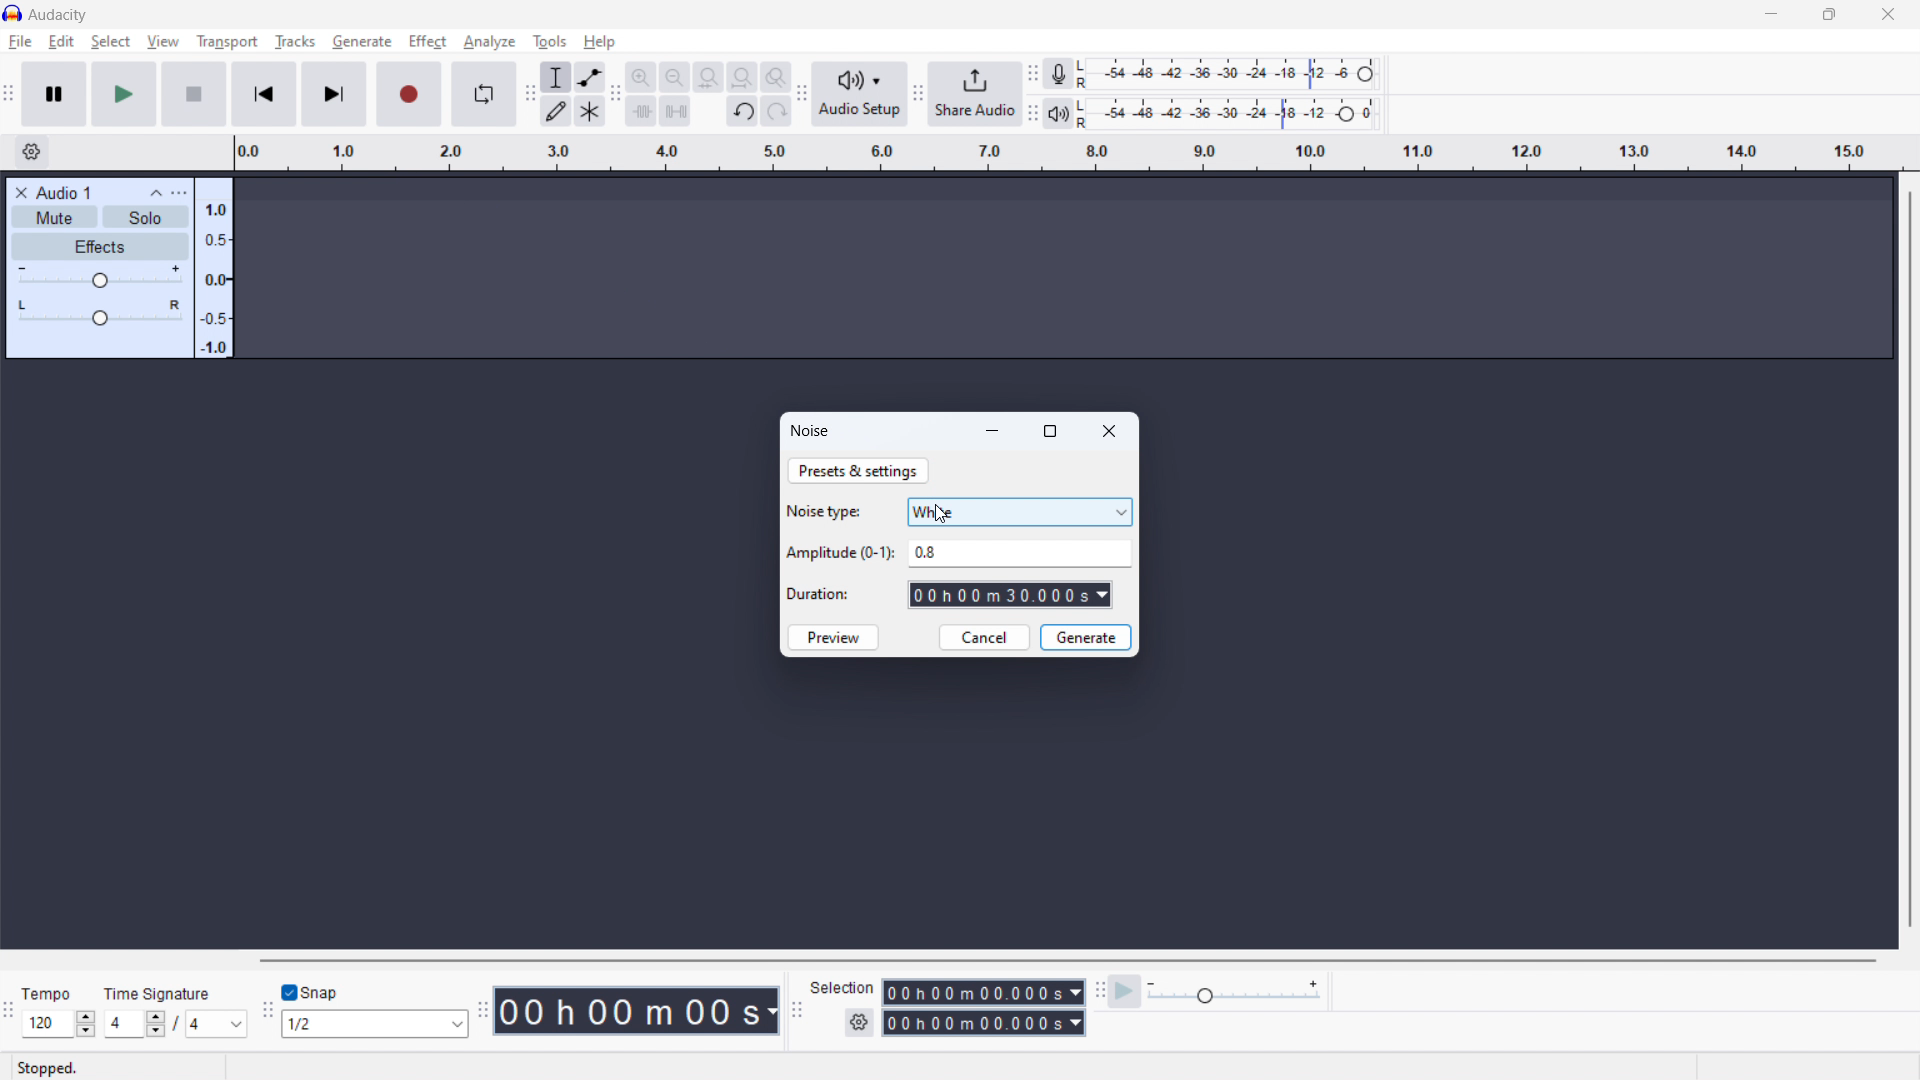  Describe the element at coordinates (64, 192) in the screenshot. I see `track title` at that location.